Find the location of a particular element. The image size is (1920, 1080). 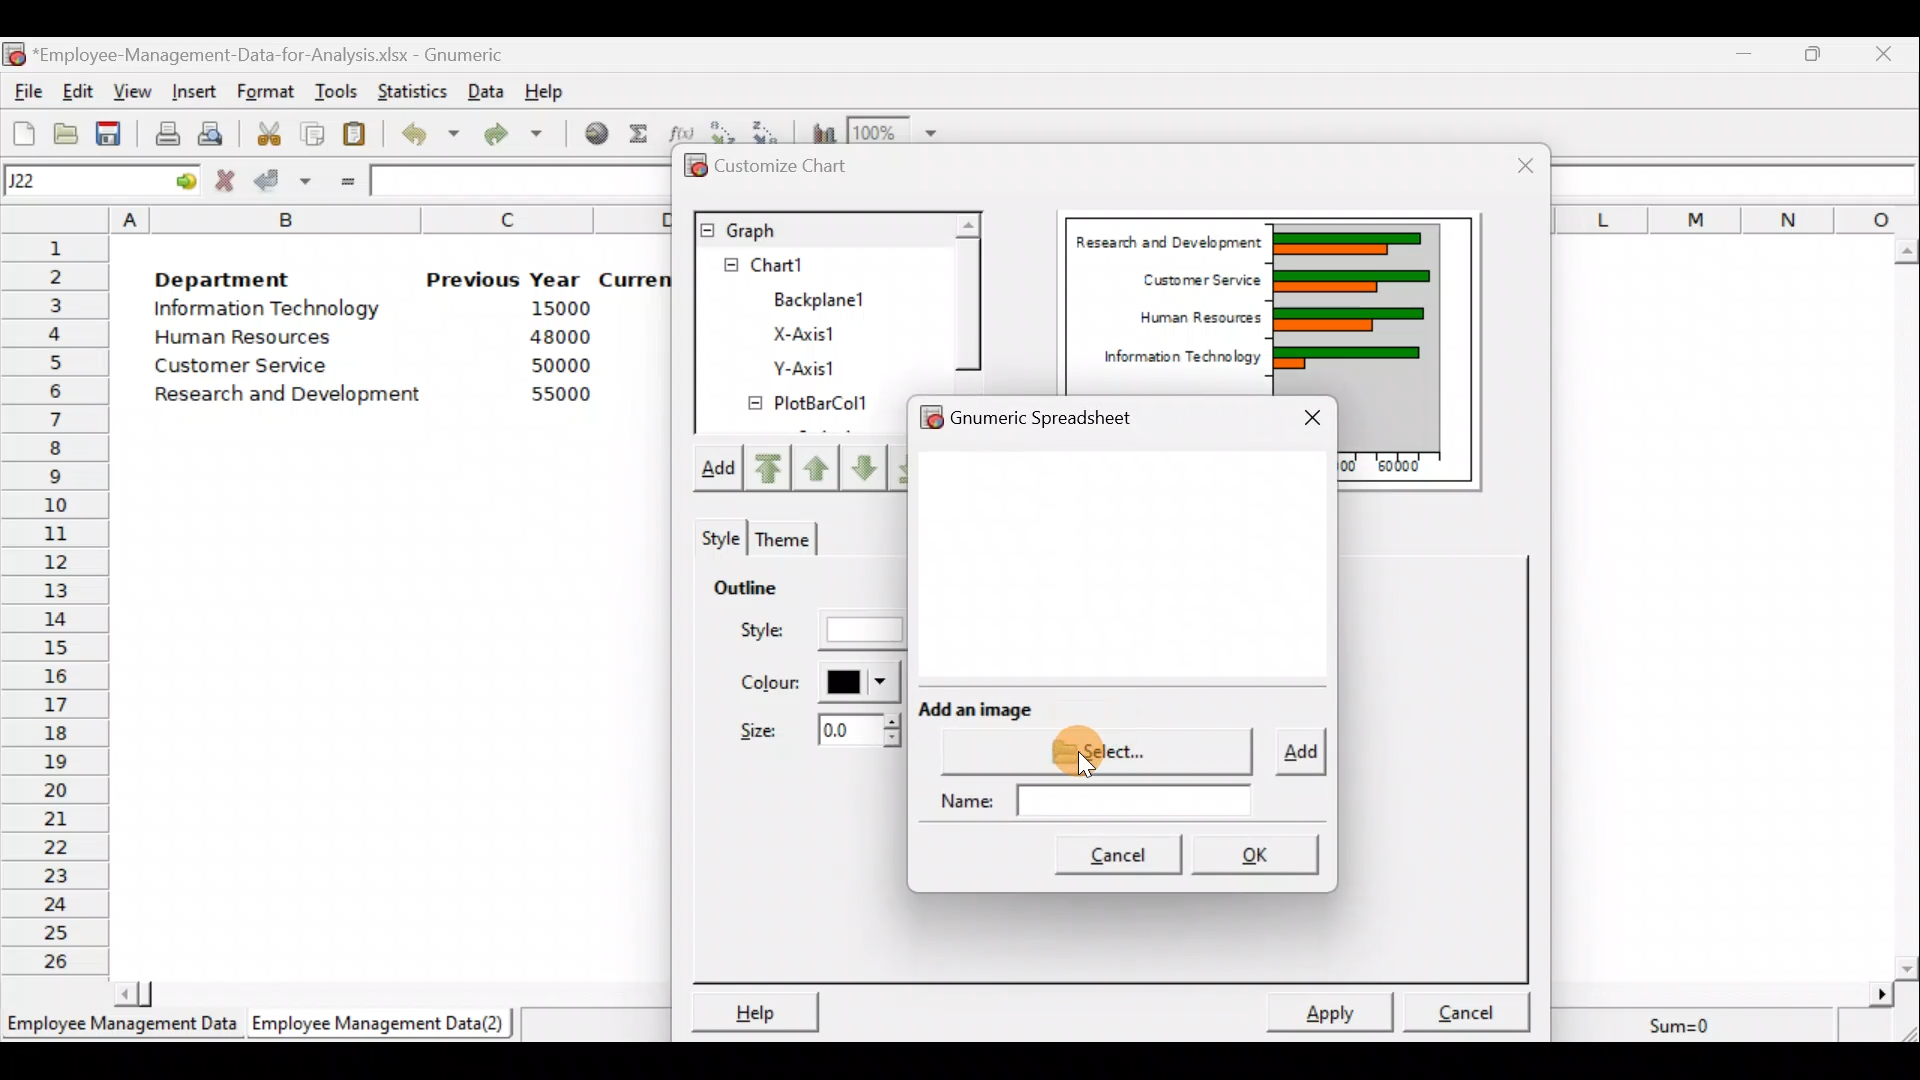

Customer Service is located at coordinates (1192, 280).